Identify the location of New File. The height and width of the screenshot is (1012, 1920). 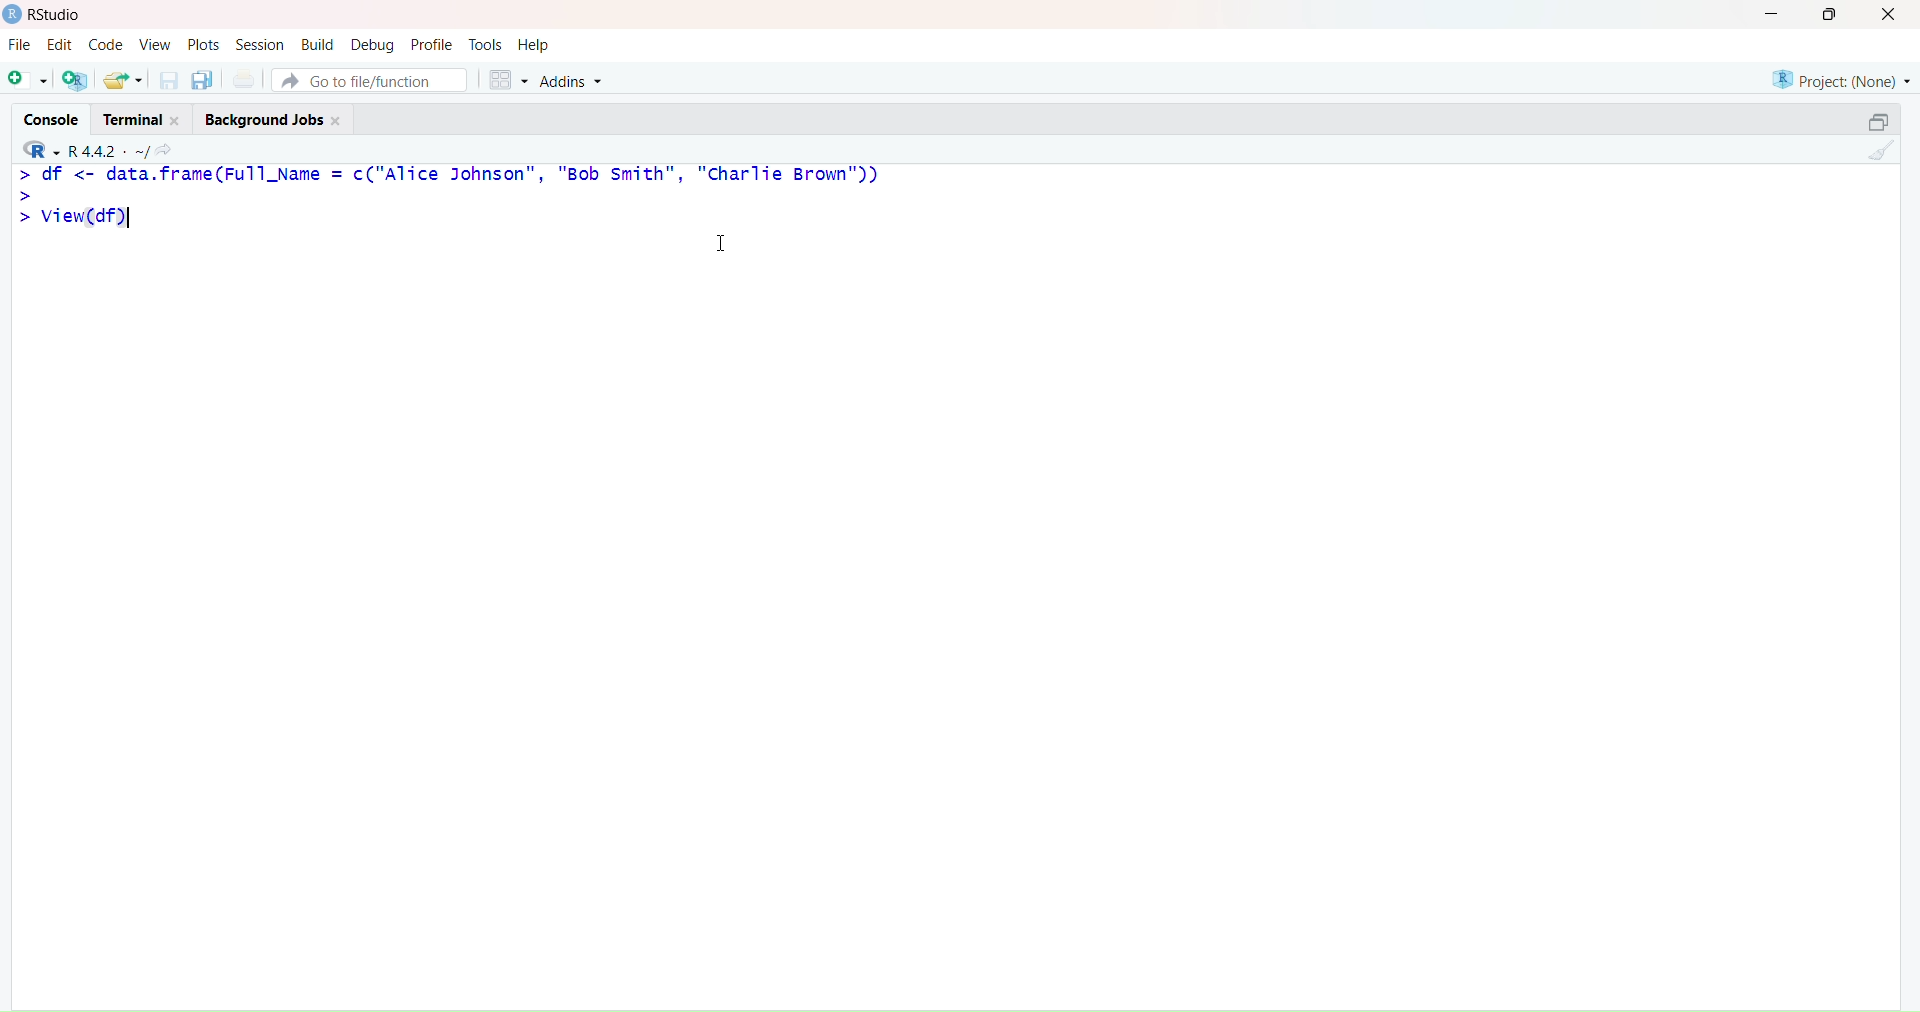
(26, 79).